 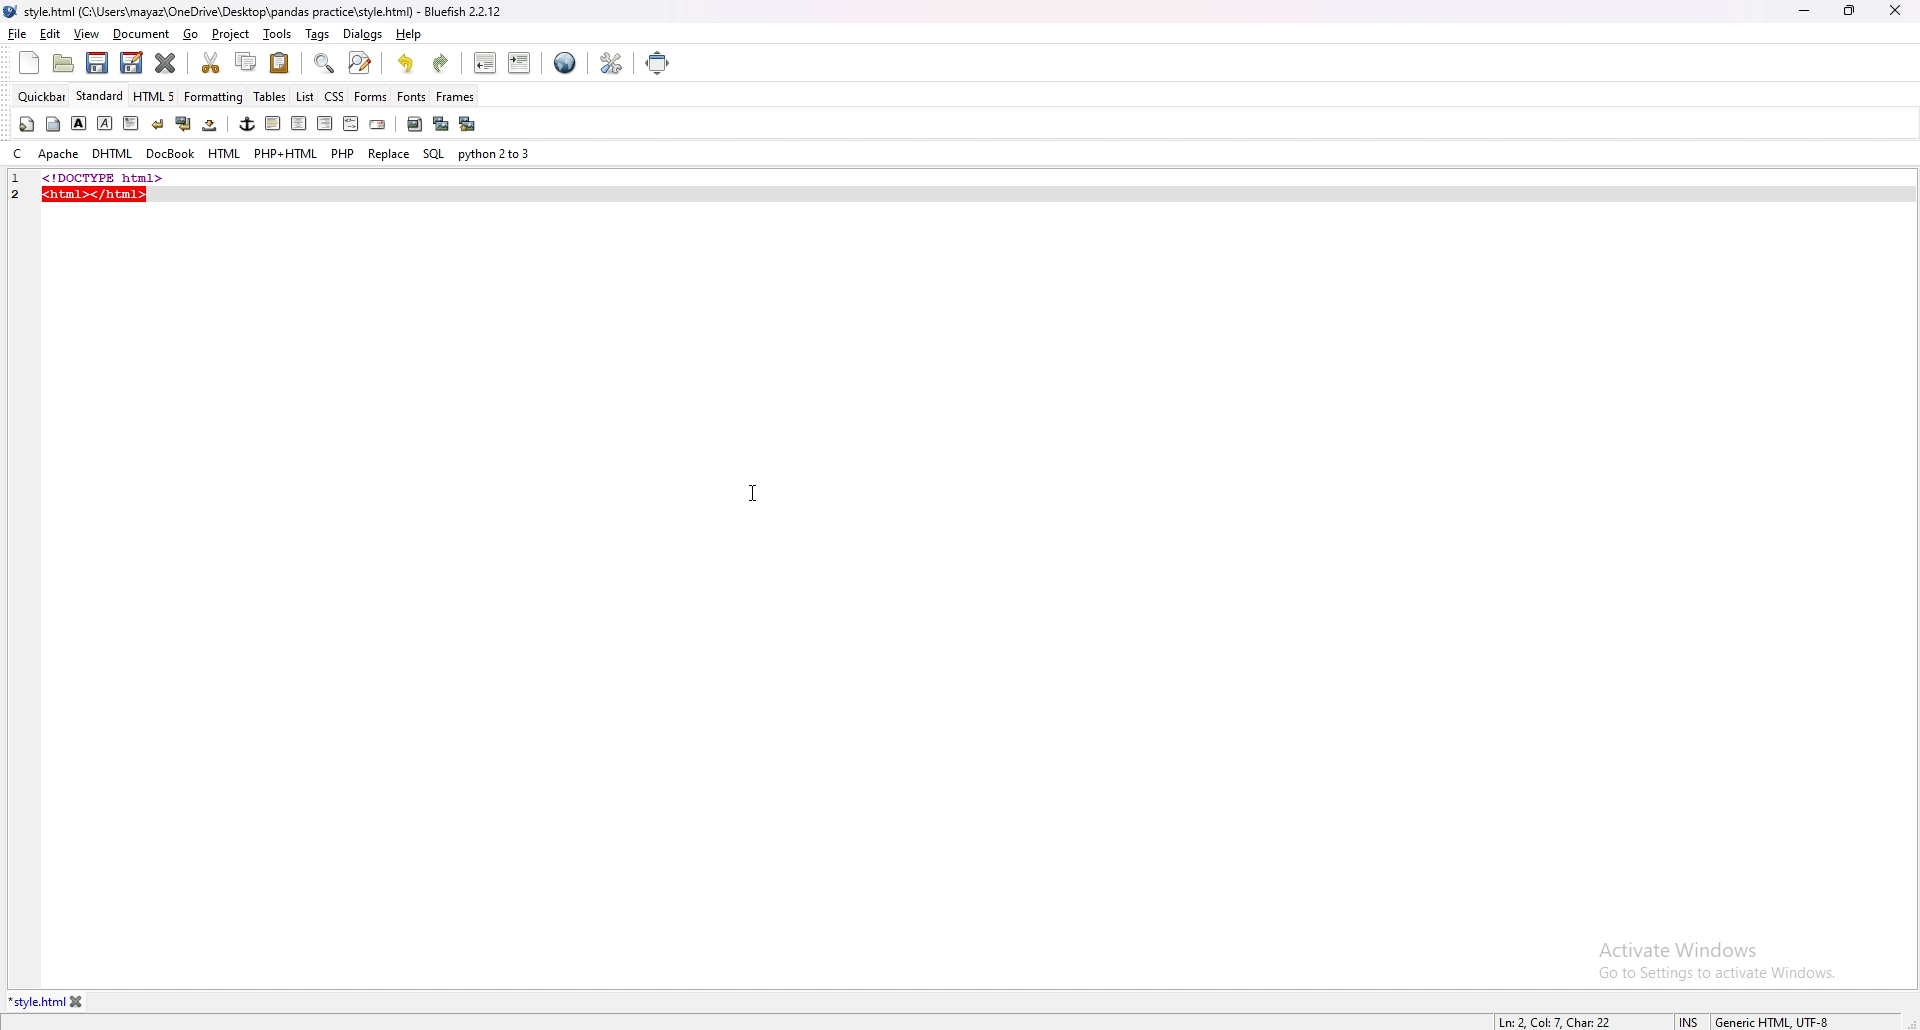 What do you see at coordinates (26, 124) in the screenshot?
I see `quickstart` at bounding box center [26, 124].